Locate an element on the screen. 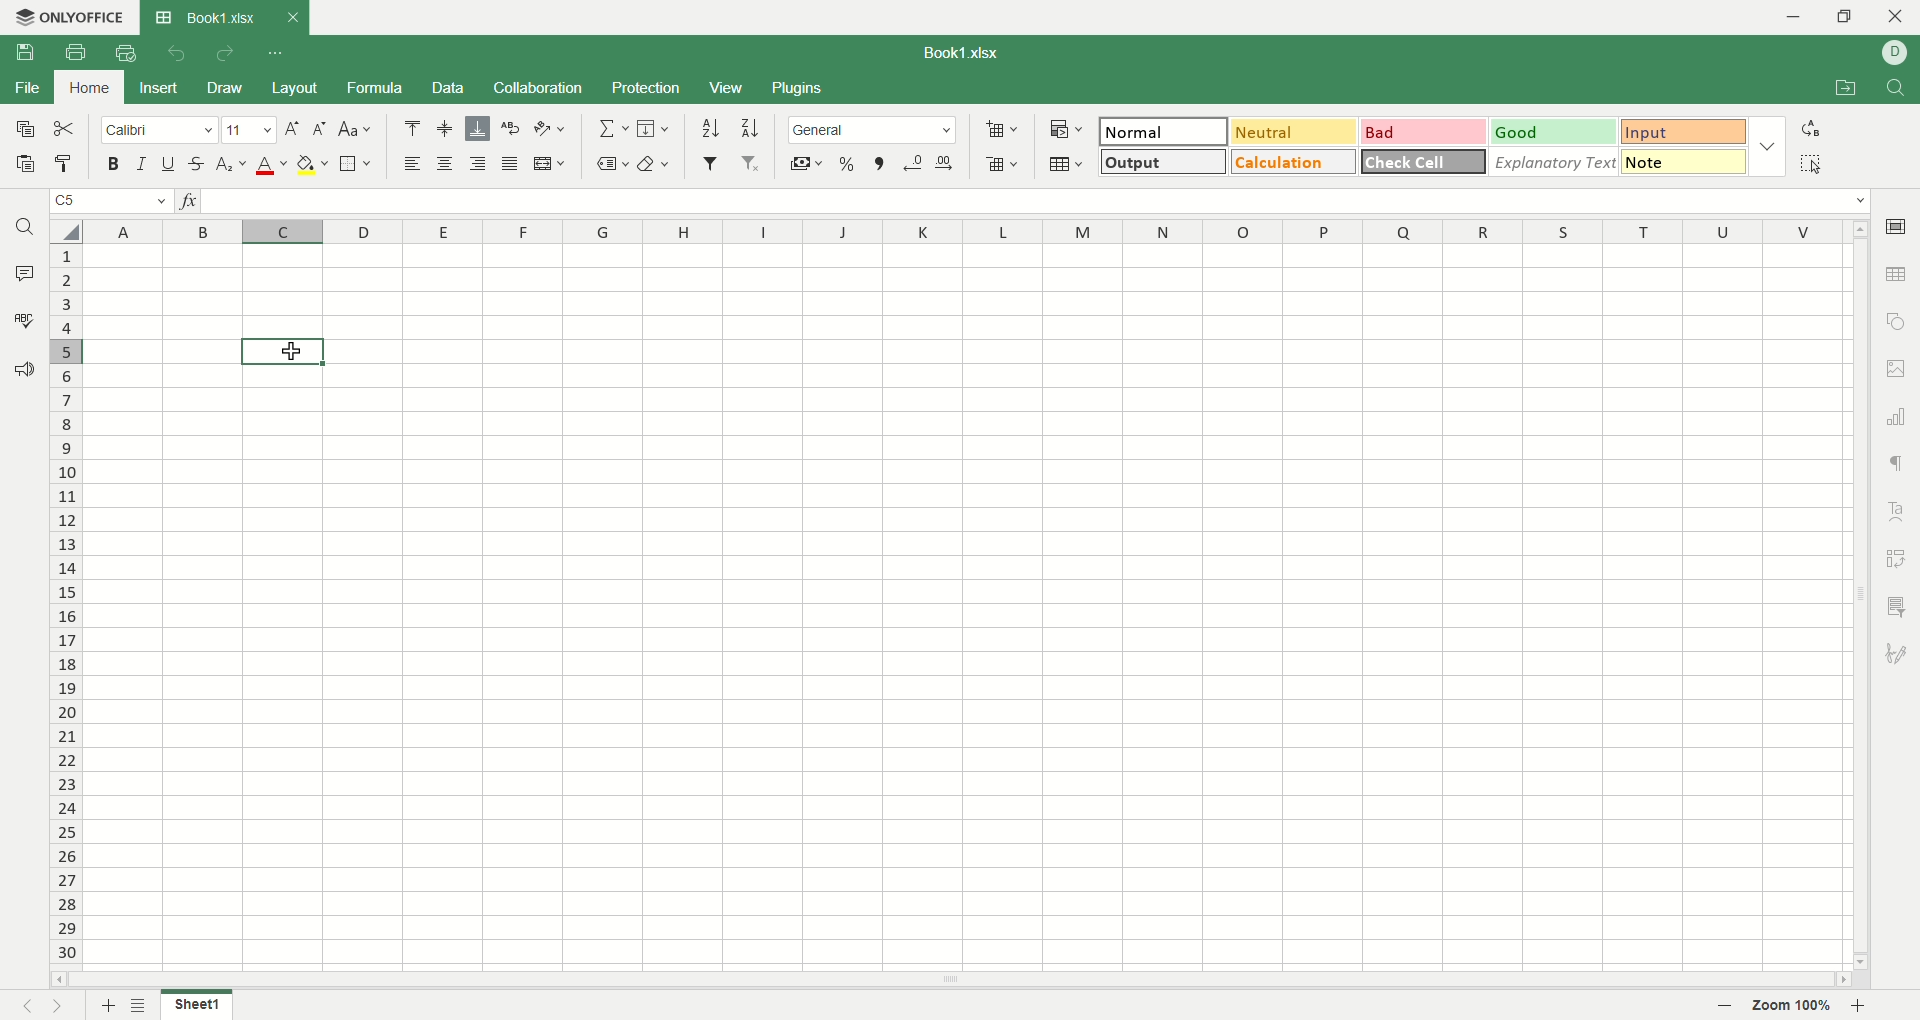 This screenshot has height=1020, width=1920. maximize is located at coordinates (1847, 16).